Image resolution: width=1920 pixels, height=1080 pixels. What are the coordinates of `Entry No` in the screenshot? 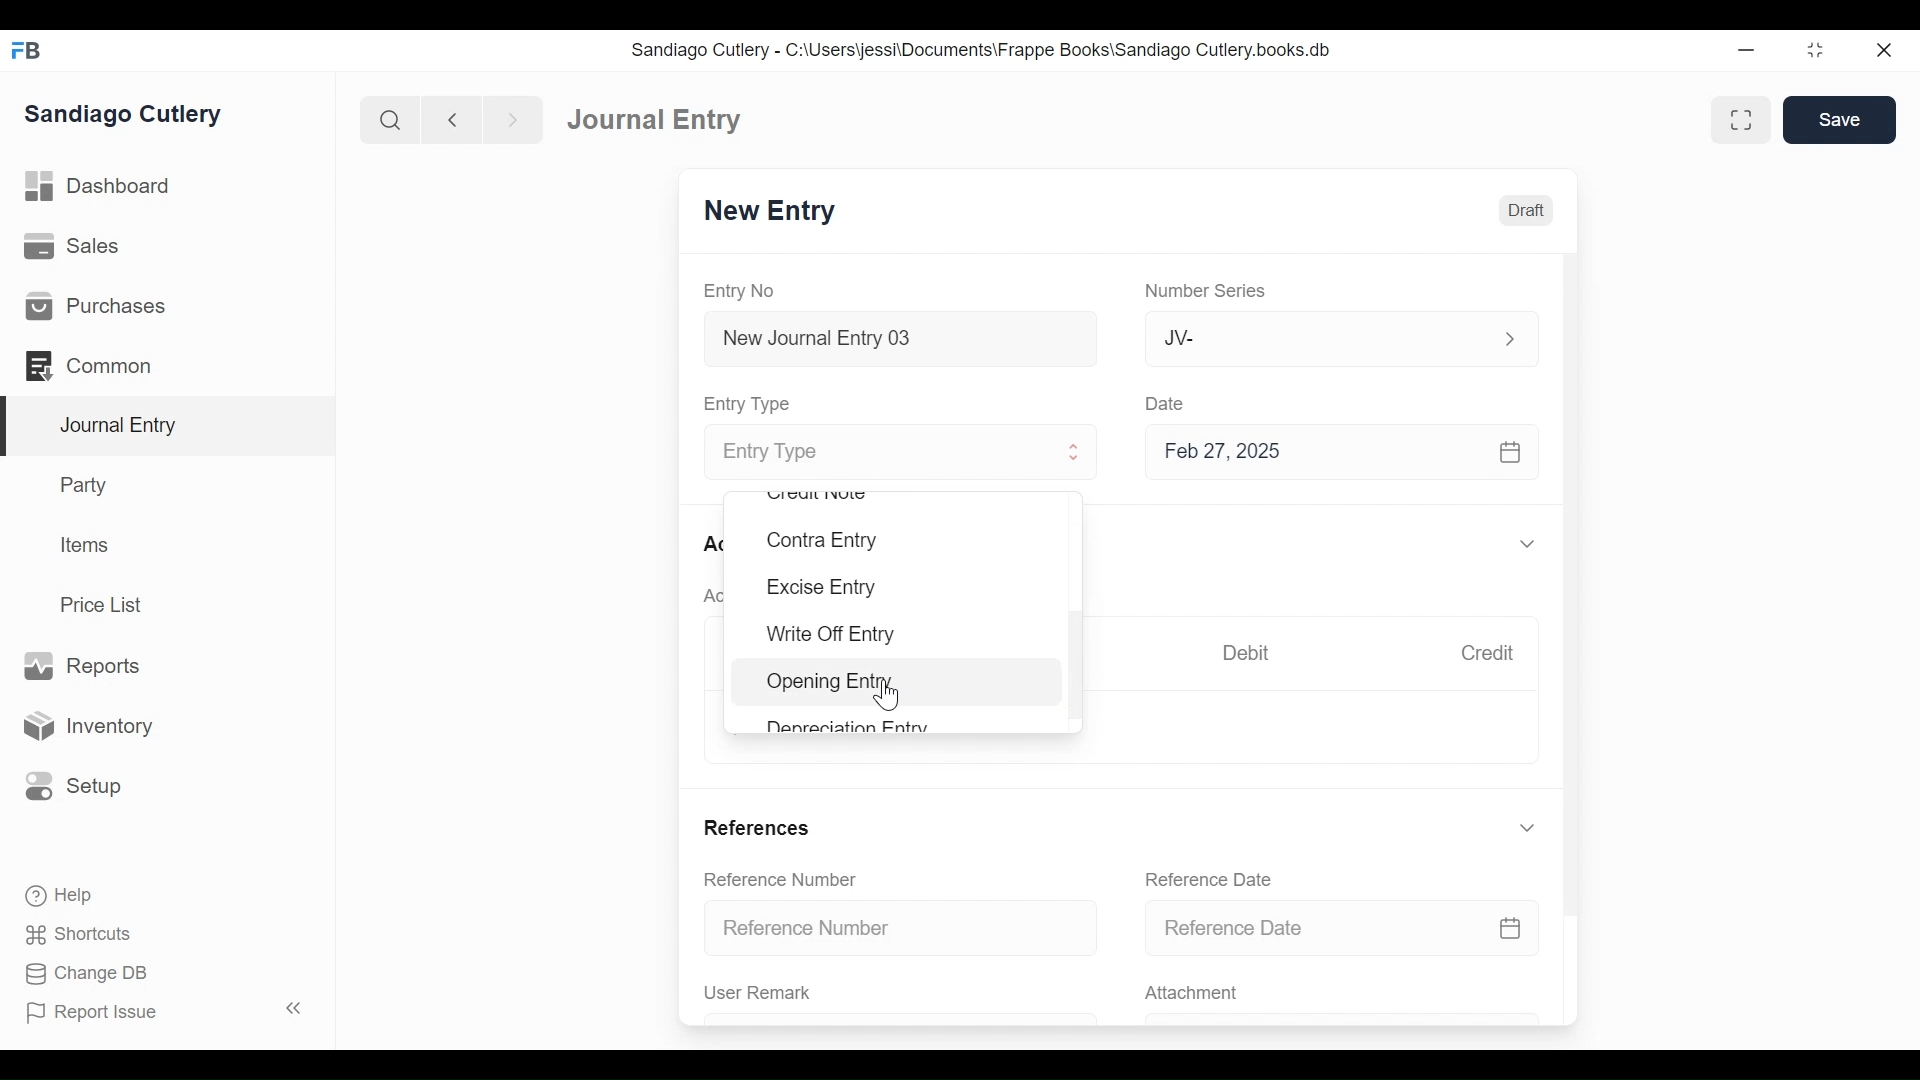 It's located at (738, 291).